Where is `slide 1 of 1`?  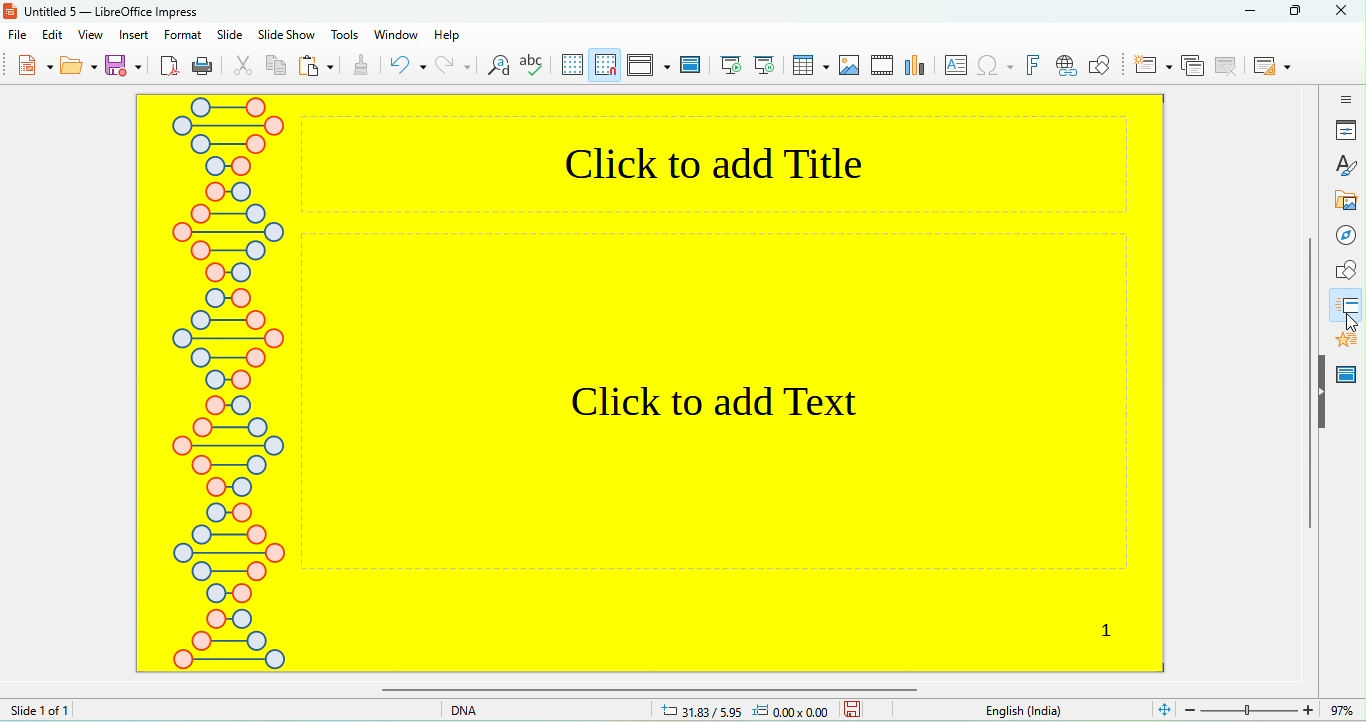 slide 1 of 1 is located at coordinates (83, 711).